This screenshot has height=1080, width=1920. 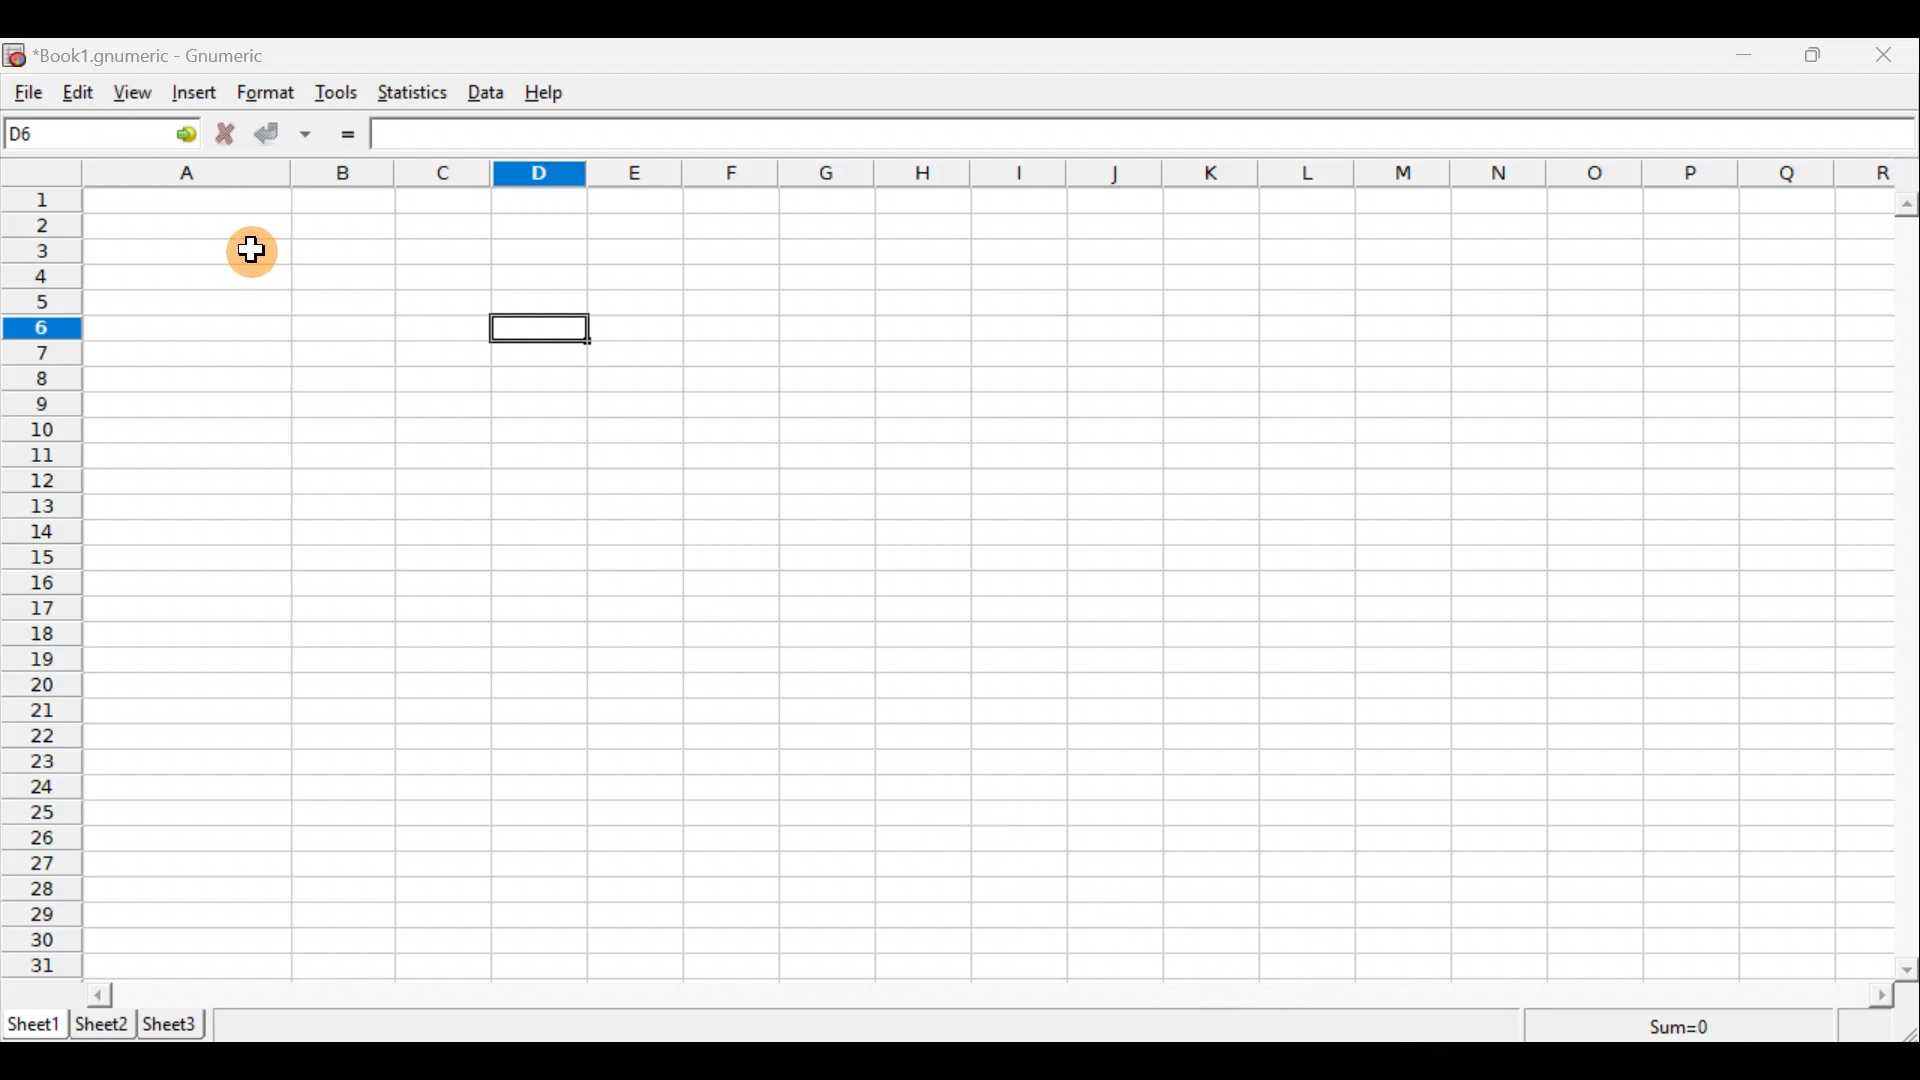 I want to click on Cursor hovering on cell A3, so click(x=246, y=251).